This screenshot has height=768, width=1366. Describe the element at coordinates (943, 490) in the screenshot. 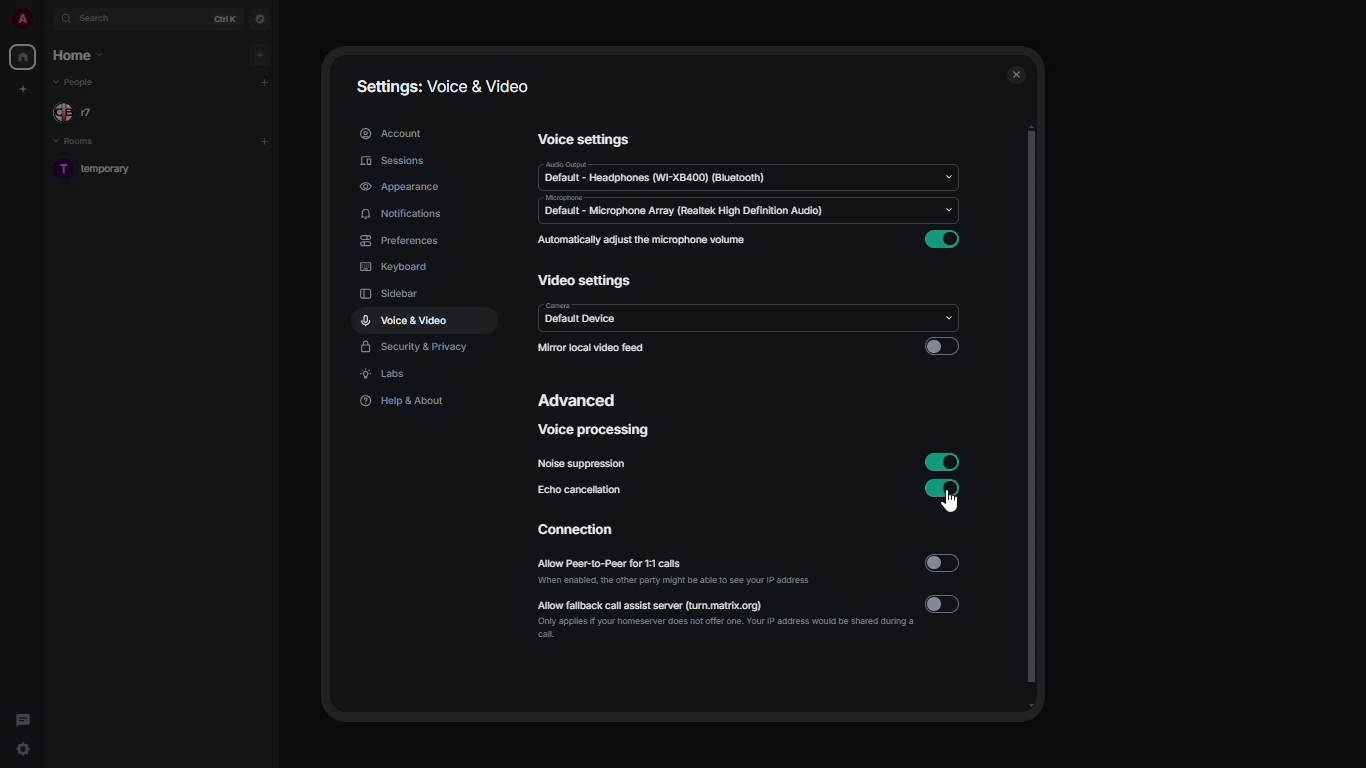

I see `enabled` at that location.